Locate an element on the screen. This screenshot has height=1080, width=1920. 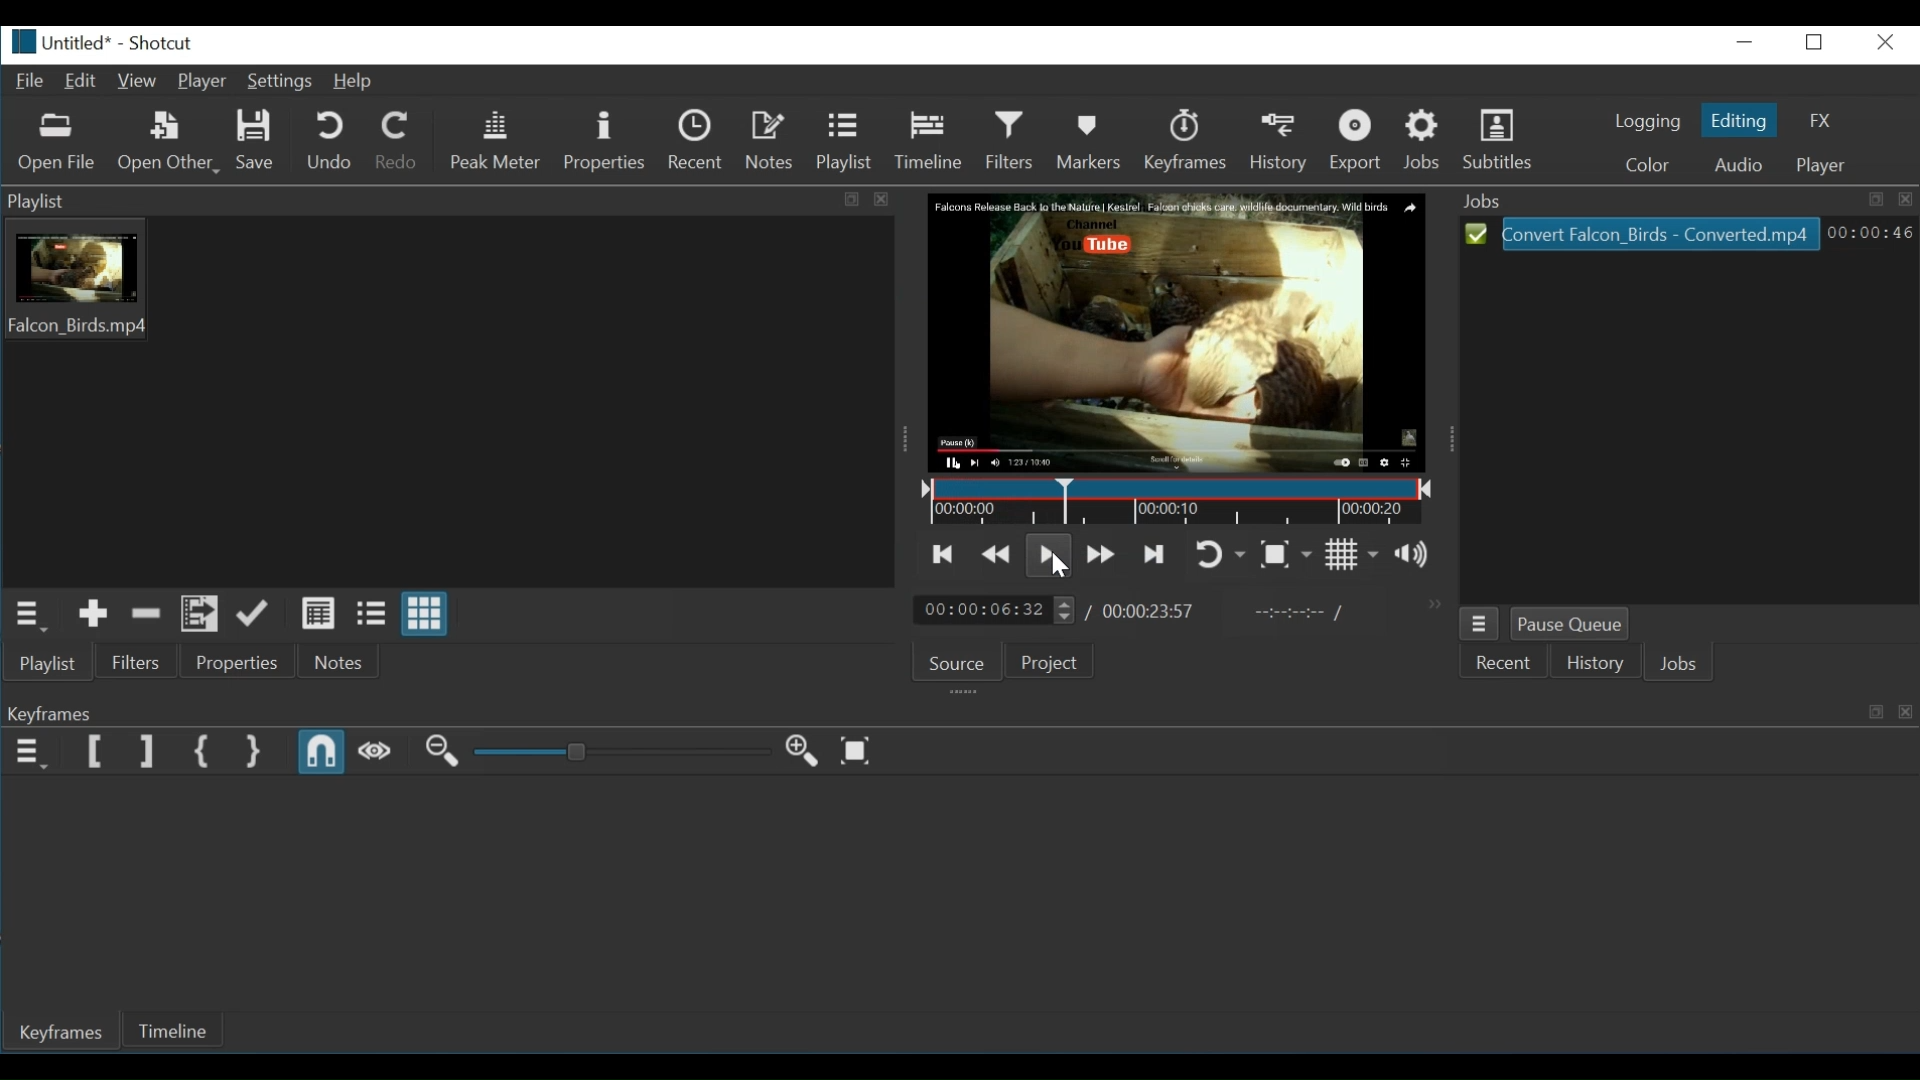
00:00:30 is located at coordinates (1873, 233).